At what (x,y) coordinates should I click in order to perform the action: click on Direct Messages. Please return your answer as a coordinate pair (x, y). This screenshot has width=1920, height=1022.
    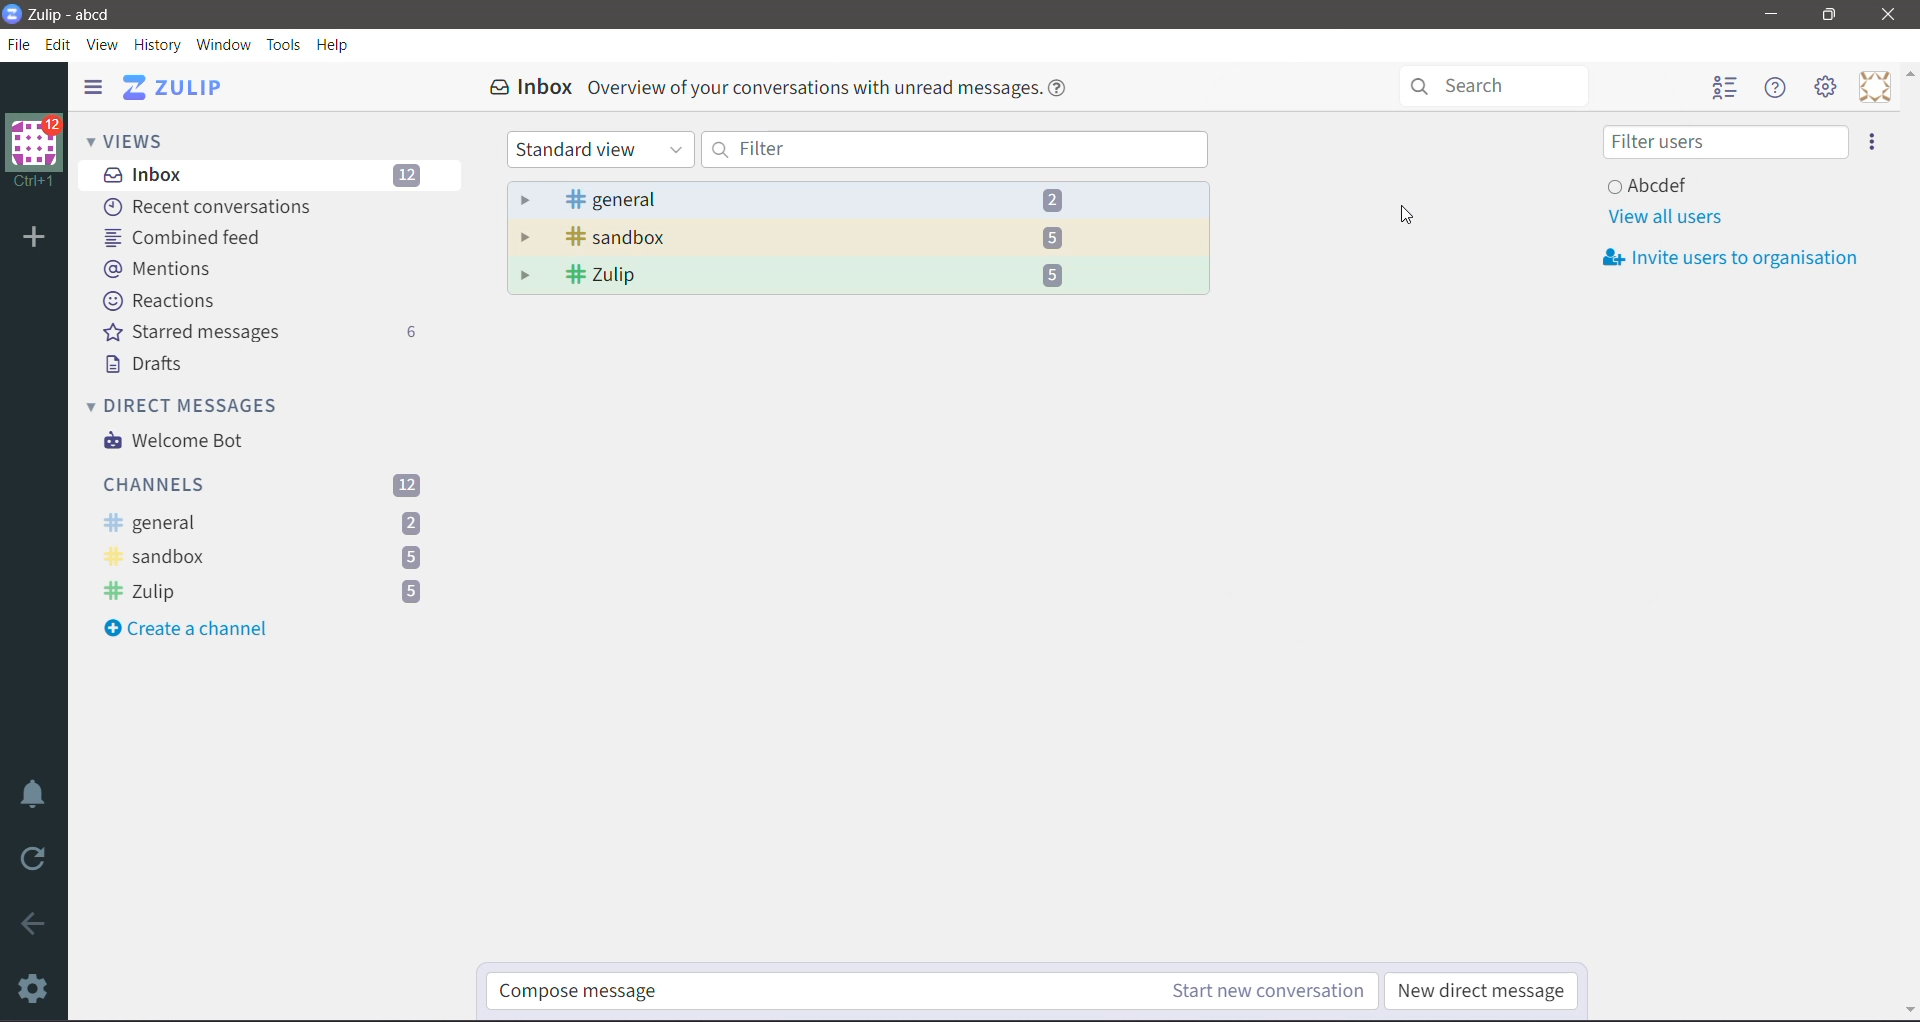
    Looking at the image, I should click on (190, 404).